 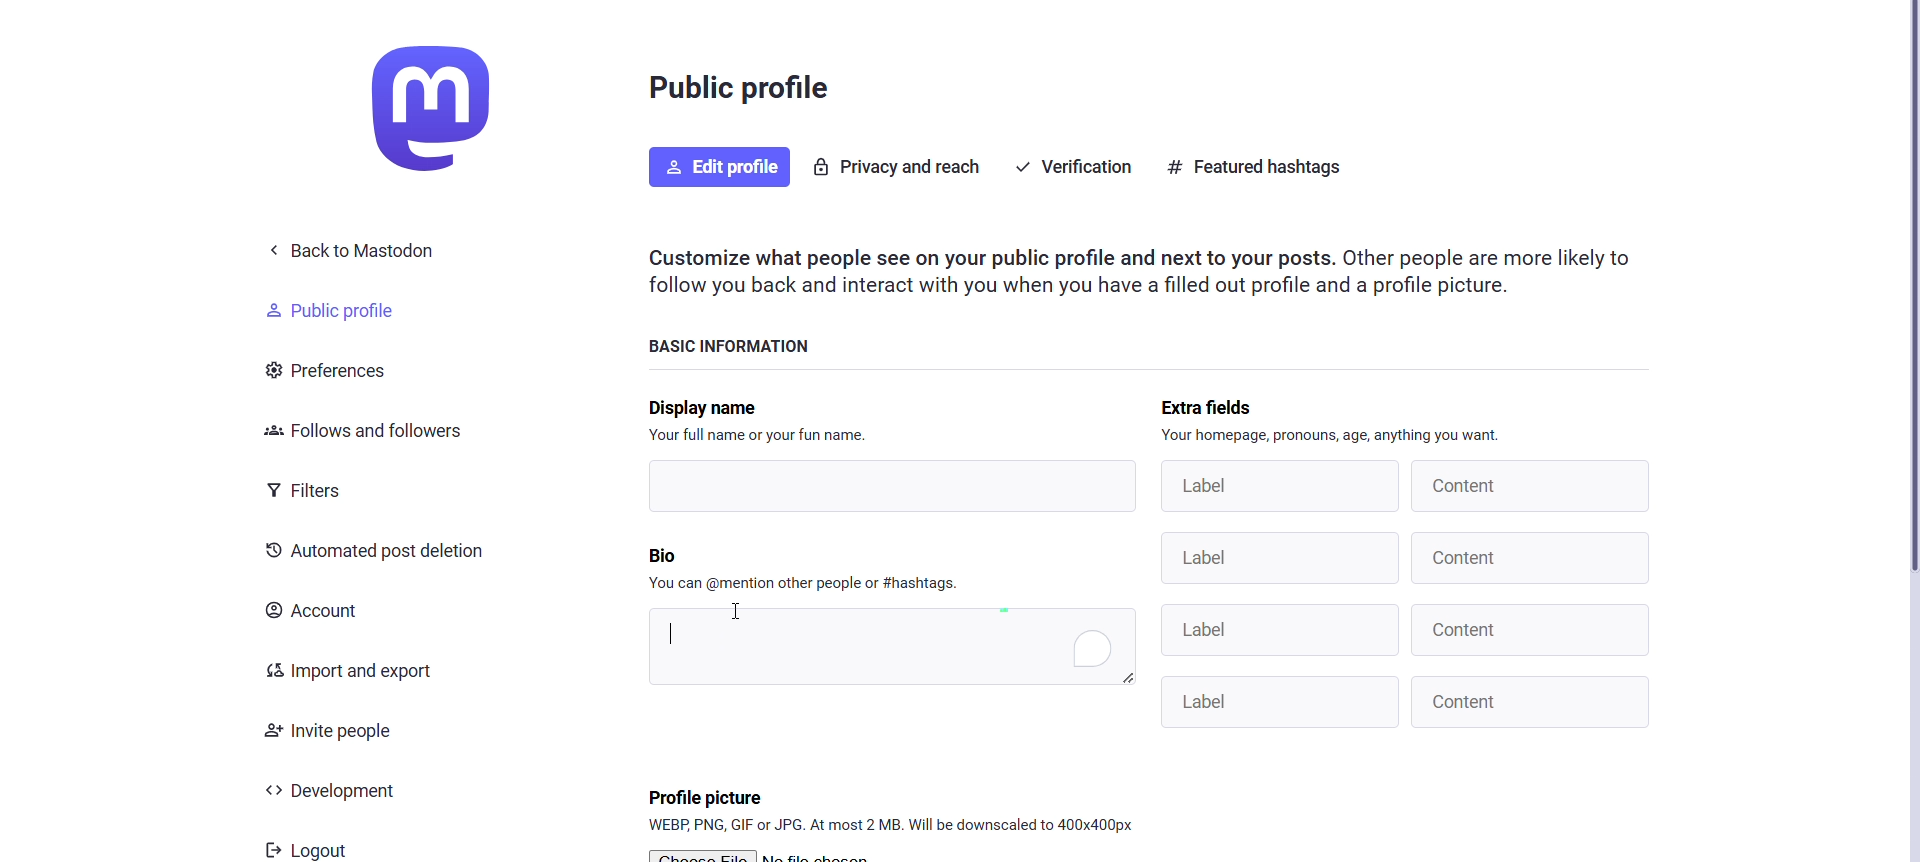 I want to click on scroll bar, so click(x=1915, y=293).